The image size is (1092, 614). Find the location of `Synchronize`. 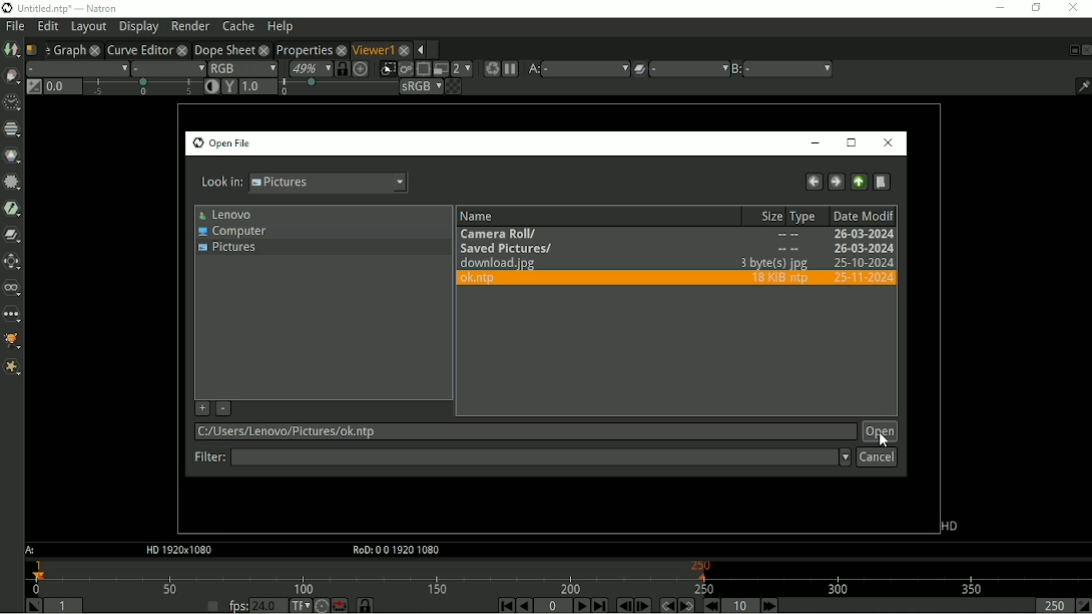

Synchronize is located at coordinates (366, 605).